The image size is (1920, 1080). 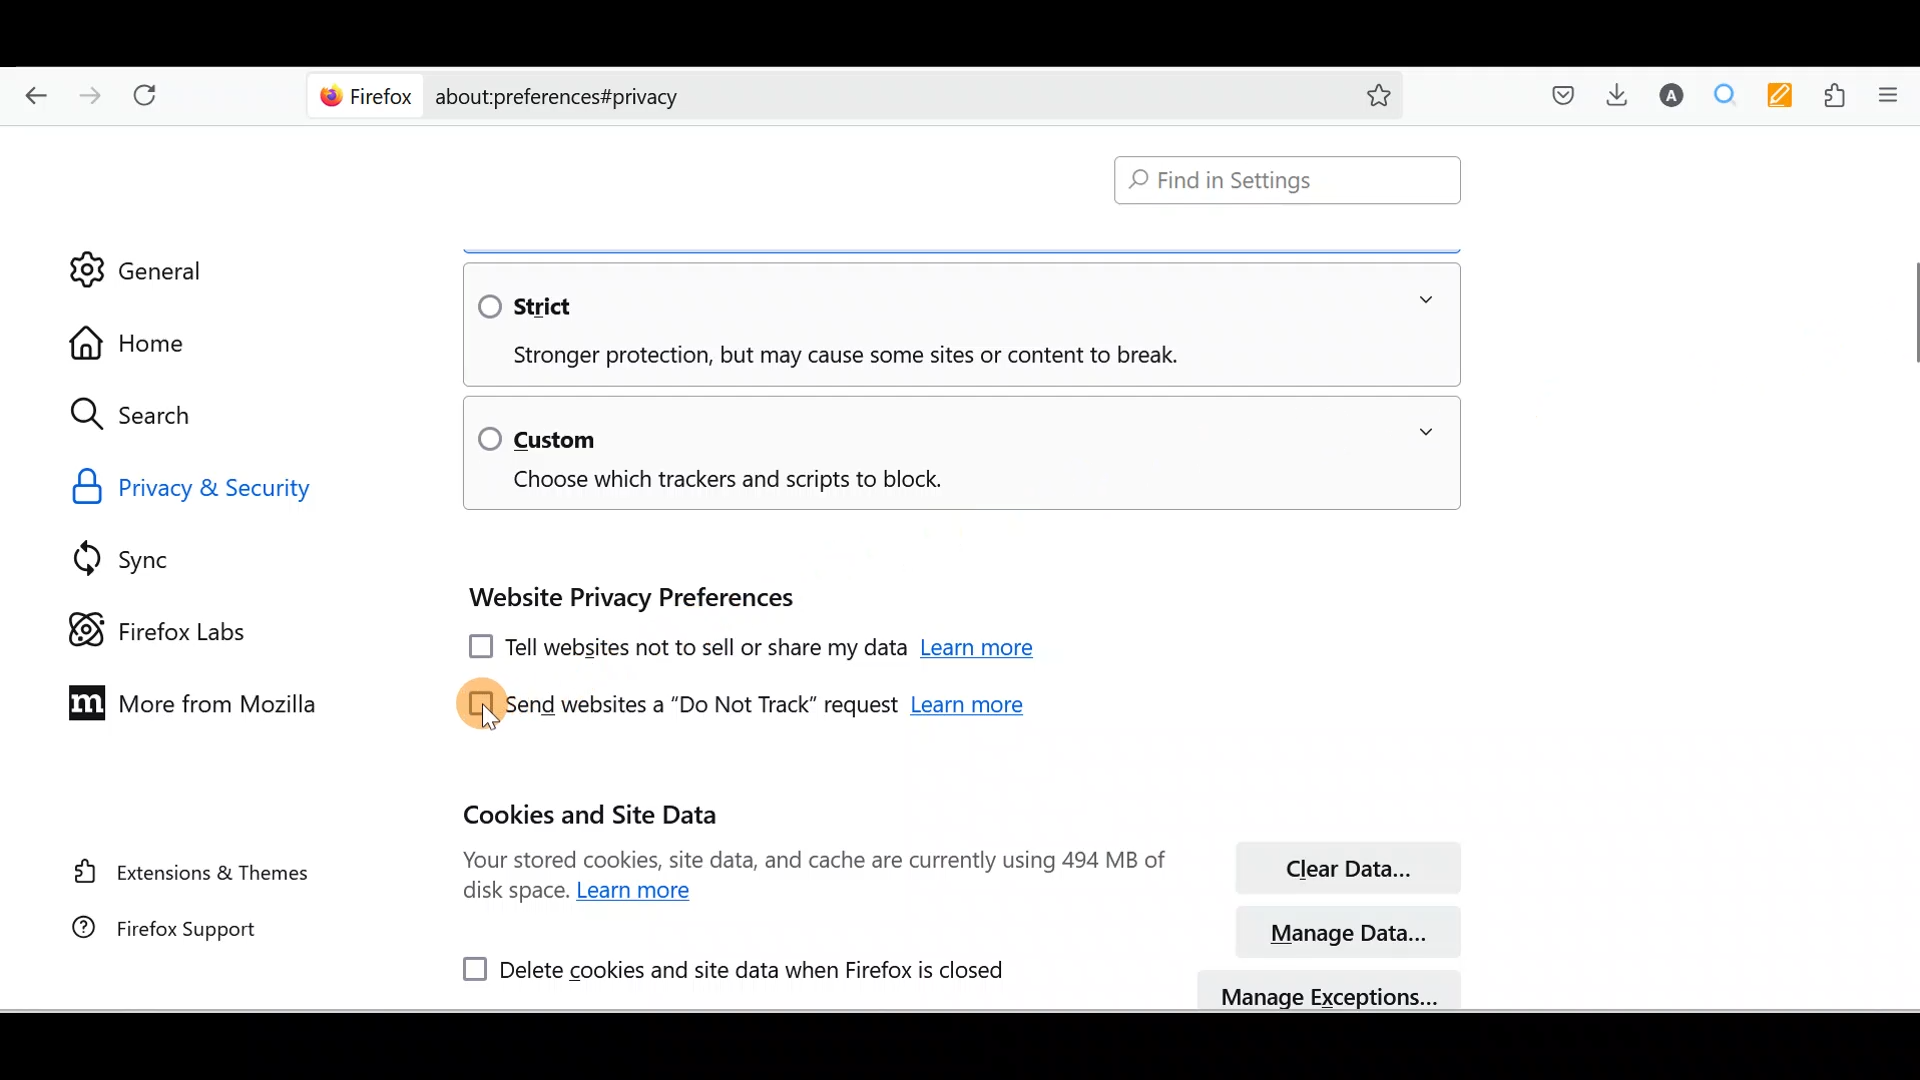 I want to click on Reload current page, so click(x=148, y=89).